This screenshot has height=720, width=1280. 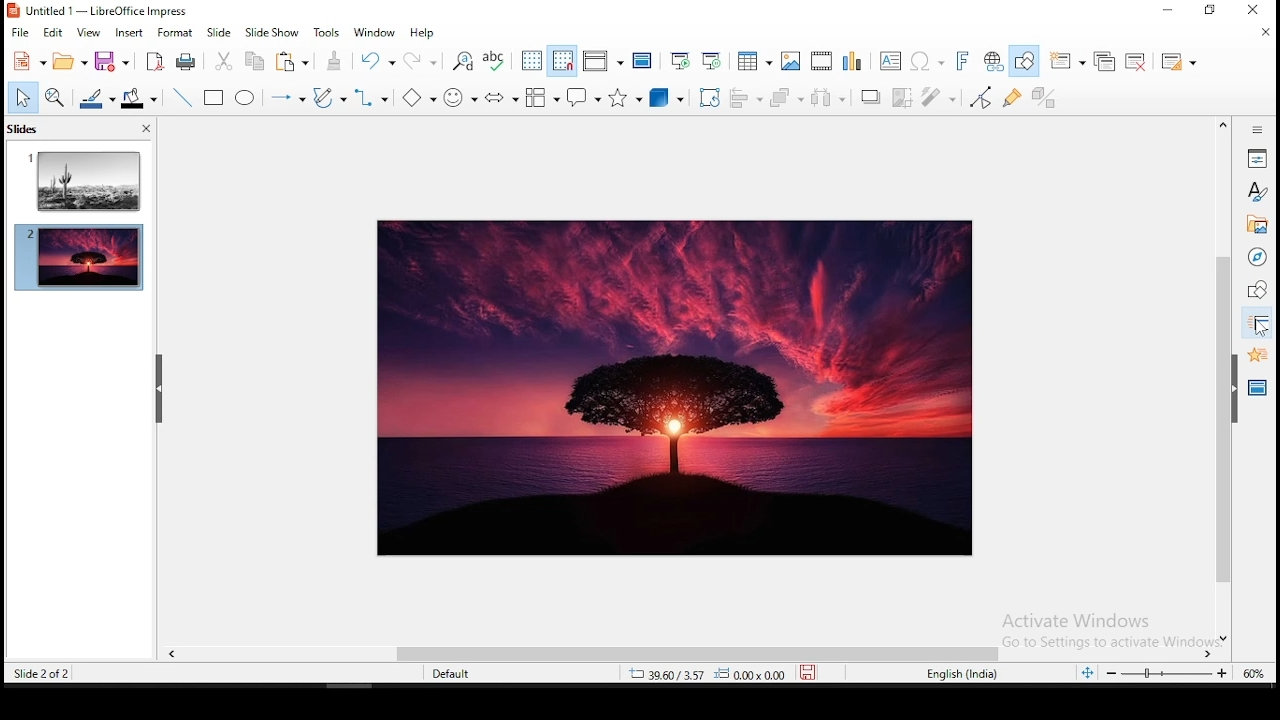 I want to click on tools, so click(x=330, y=32).